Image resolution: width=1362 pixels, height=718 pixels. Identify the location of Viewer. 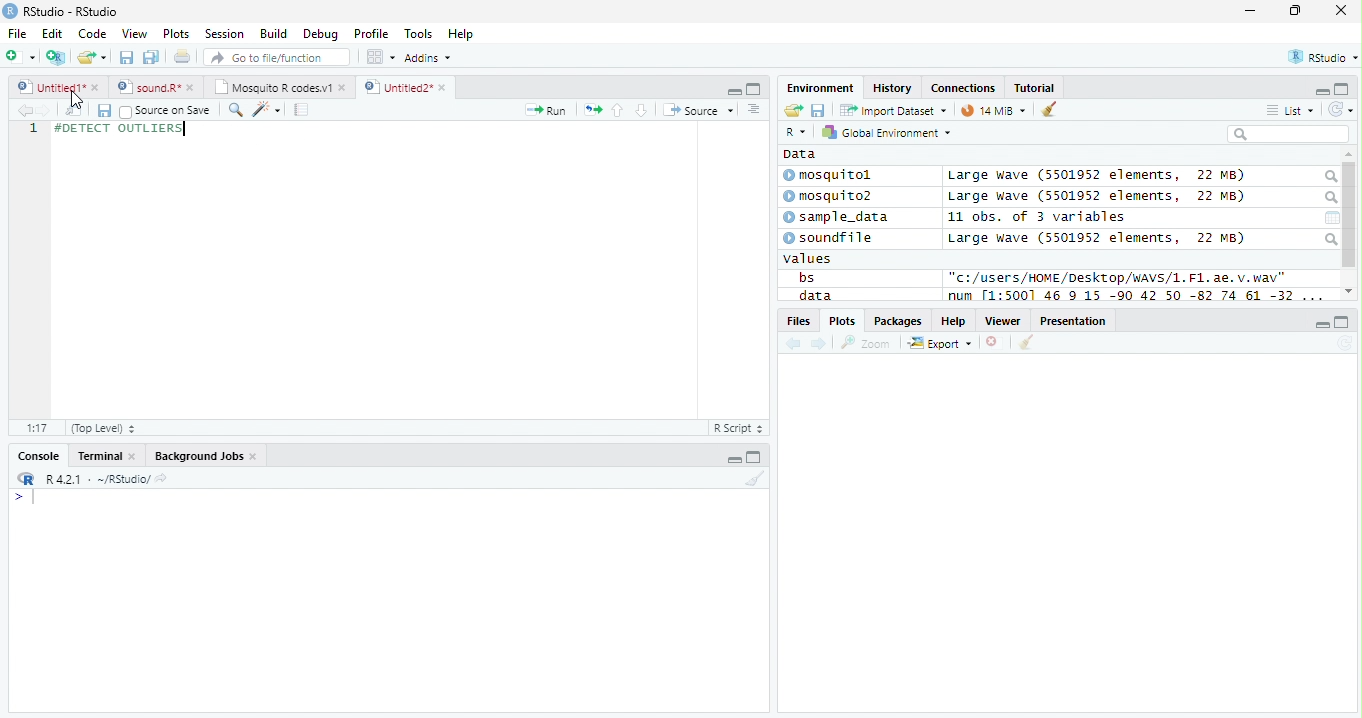
(1003, 321).